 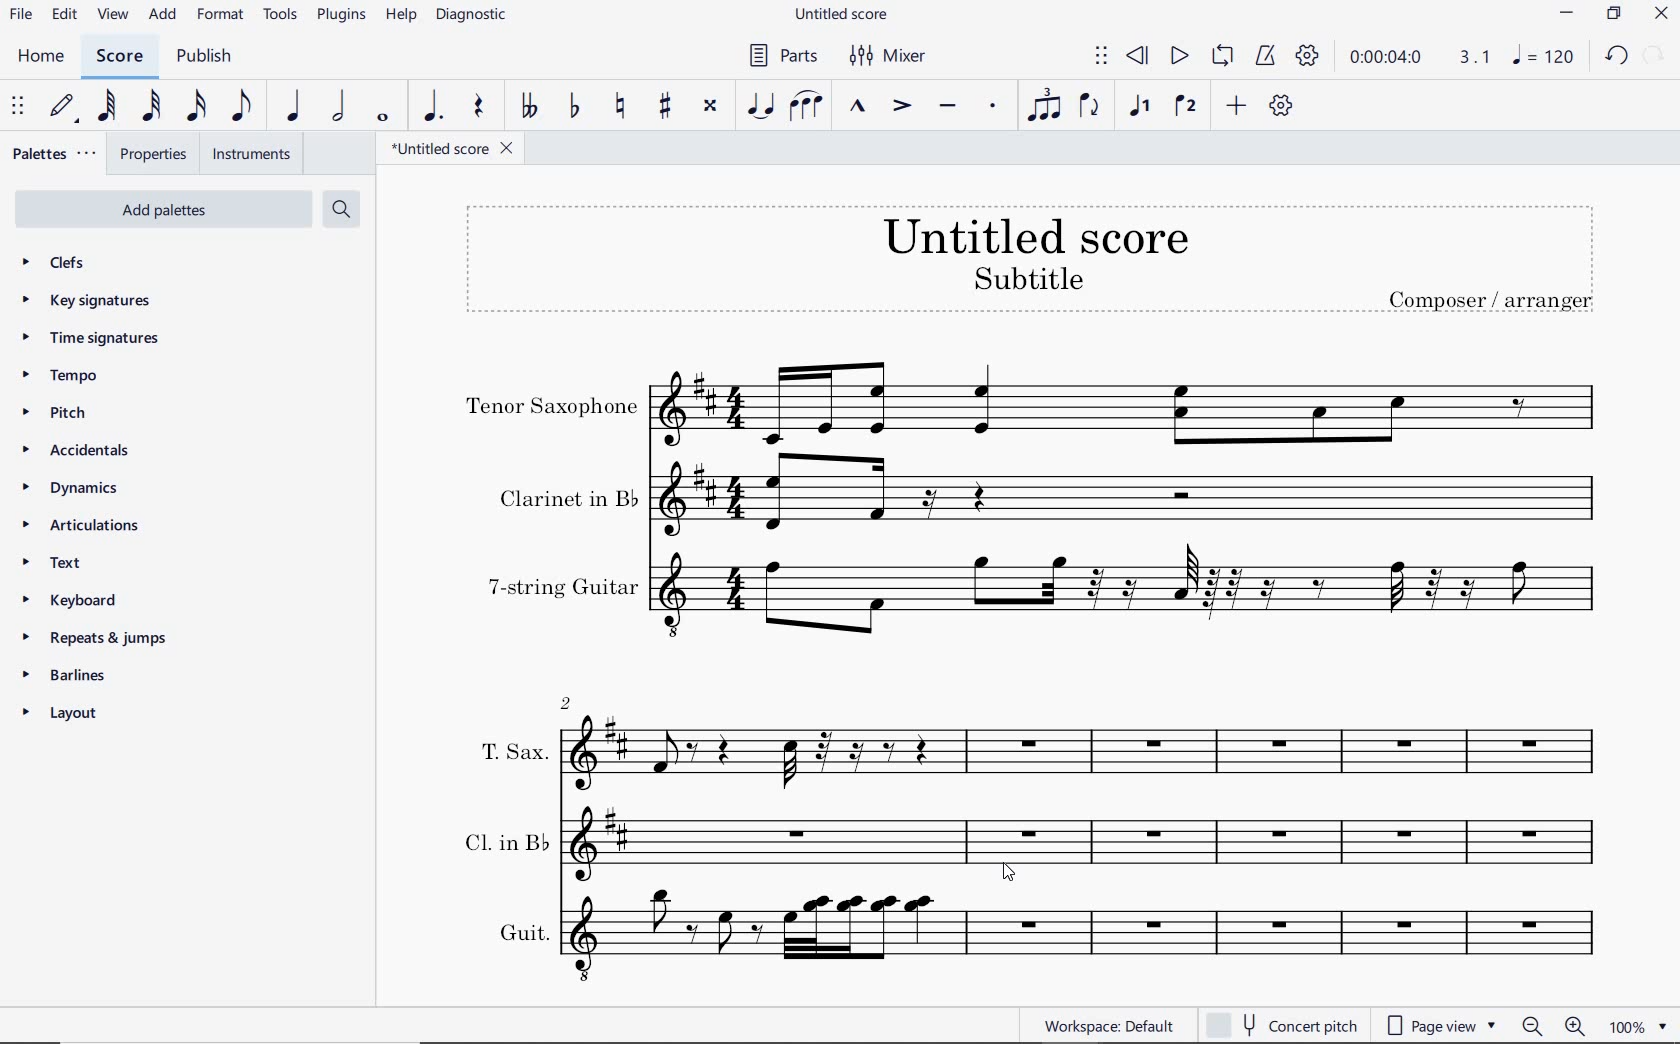 I want to click on RESTORE DOWN, so click(x=1613, y=15).